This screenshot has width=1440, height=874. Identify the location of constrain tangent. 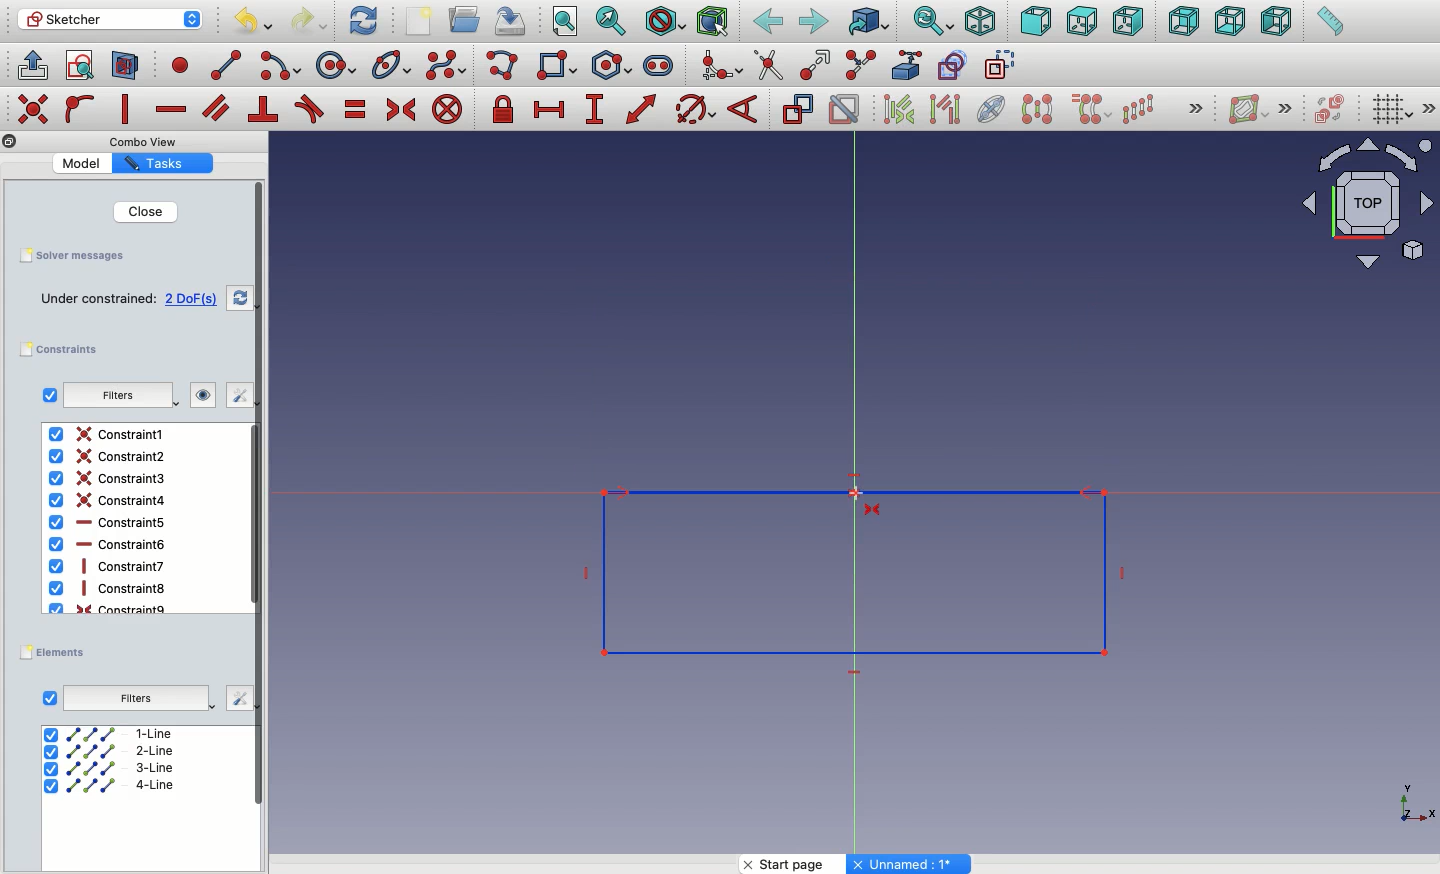
(310, 109).